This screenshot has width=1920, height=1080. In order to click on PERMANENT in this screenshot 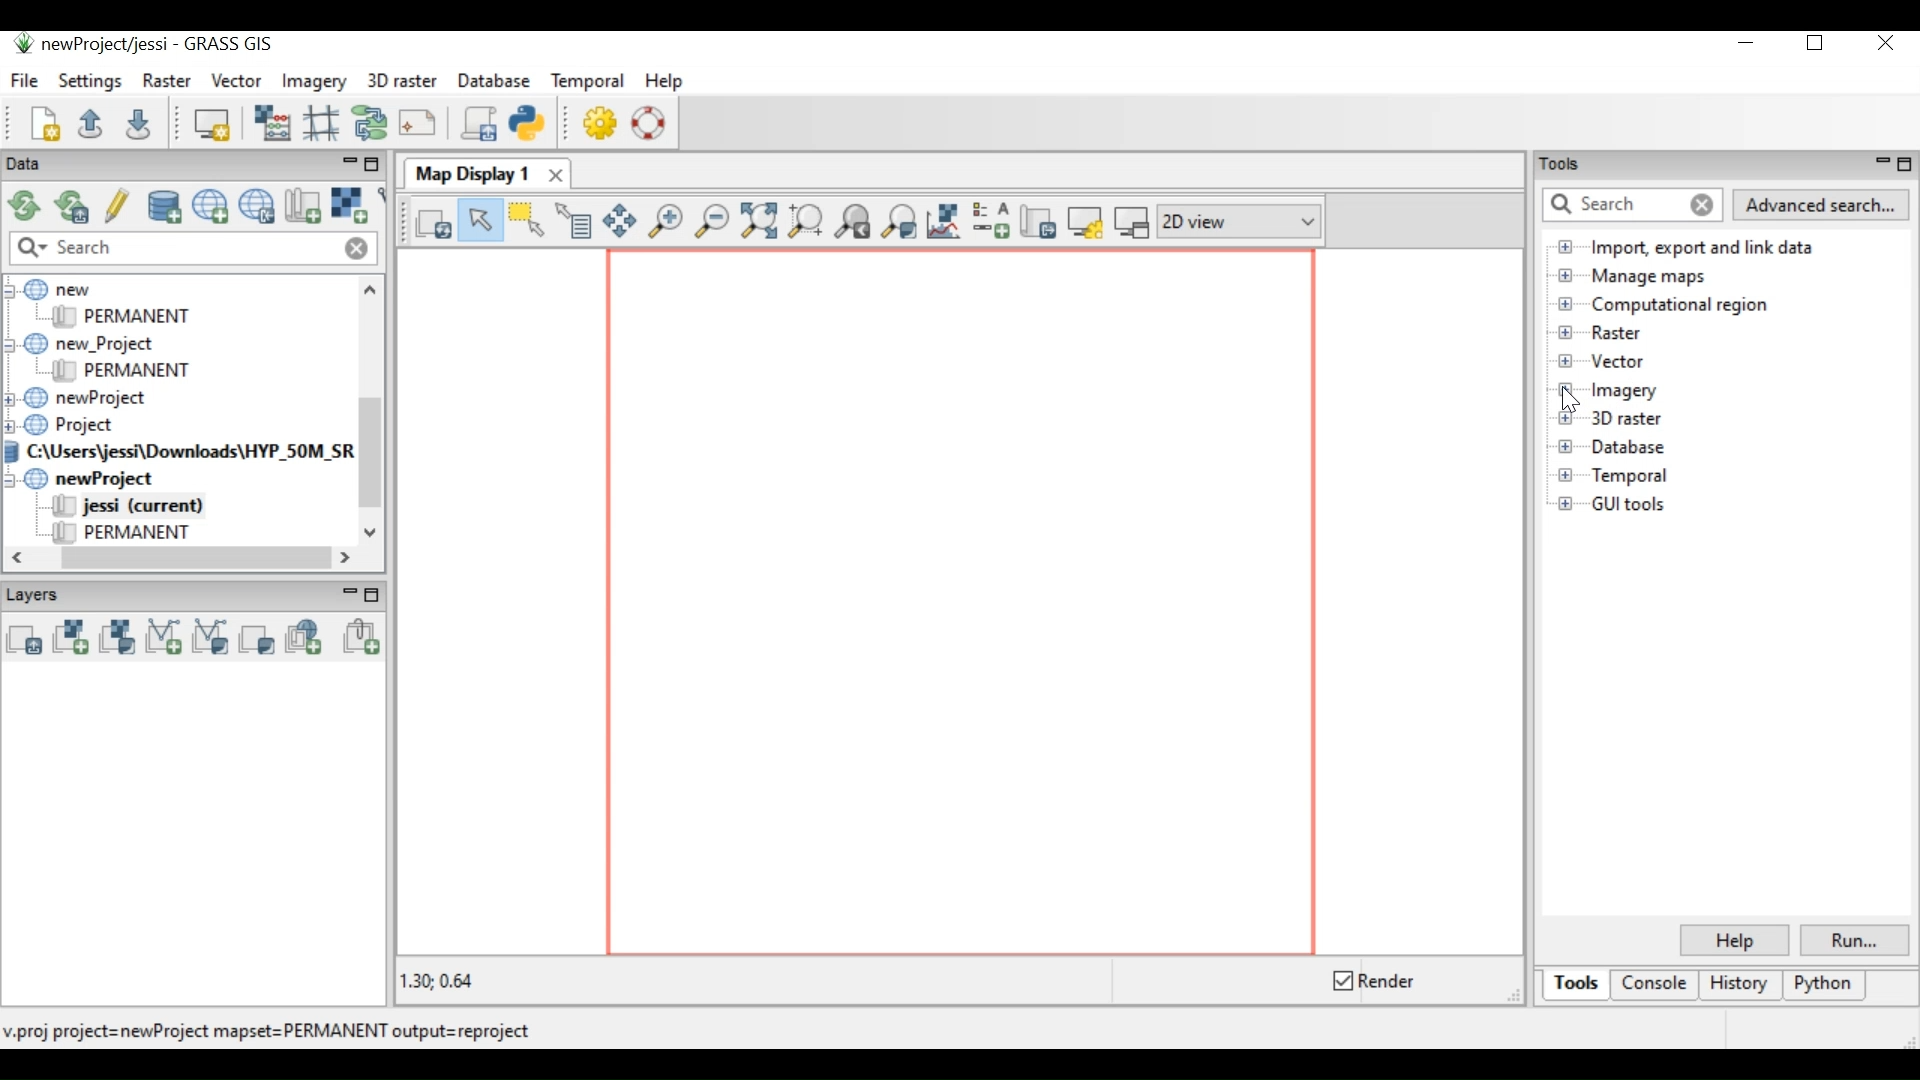, I will do `click(136, 534)`.